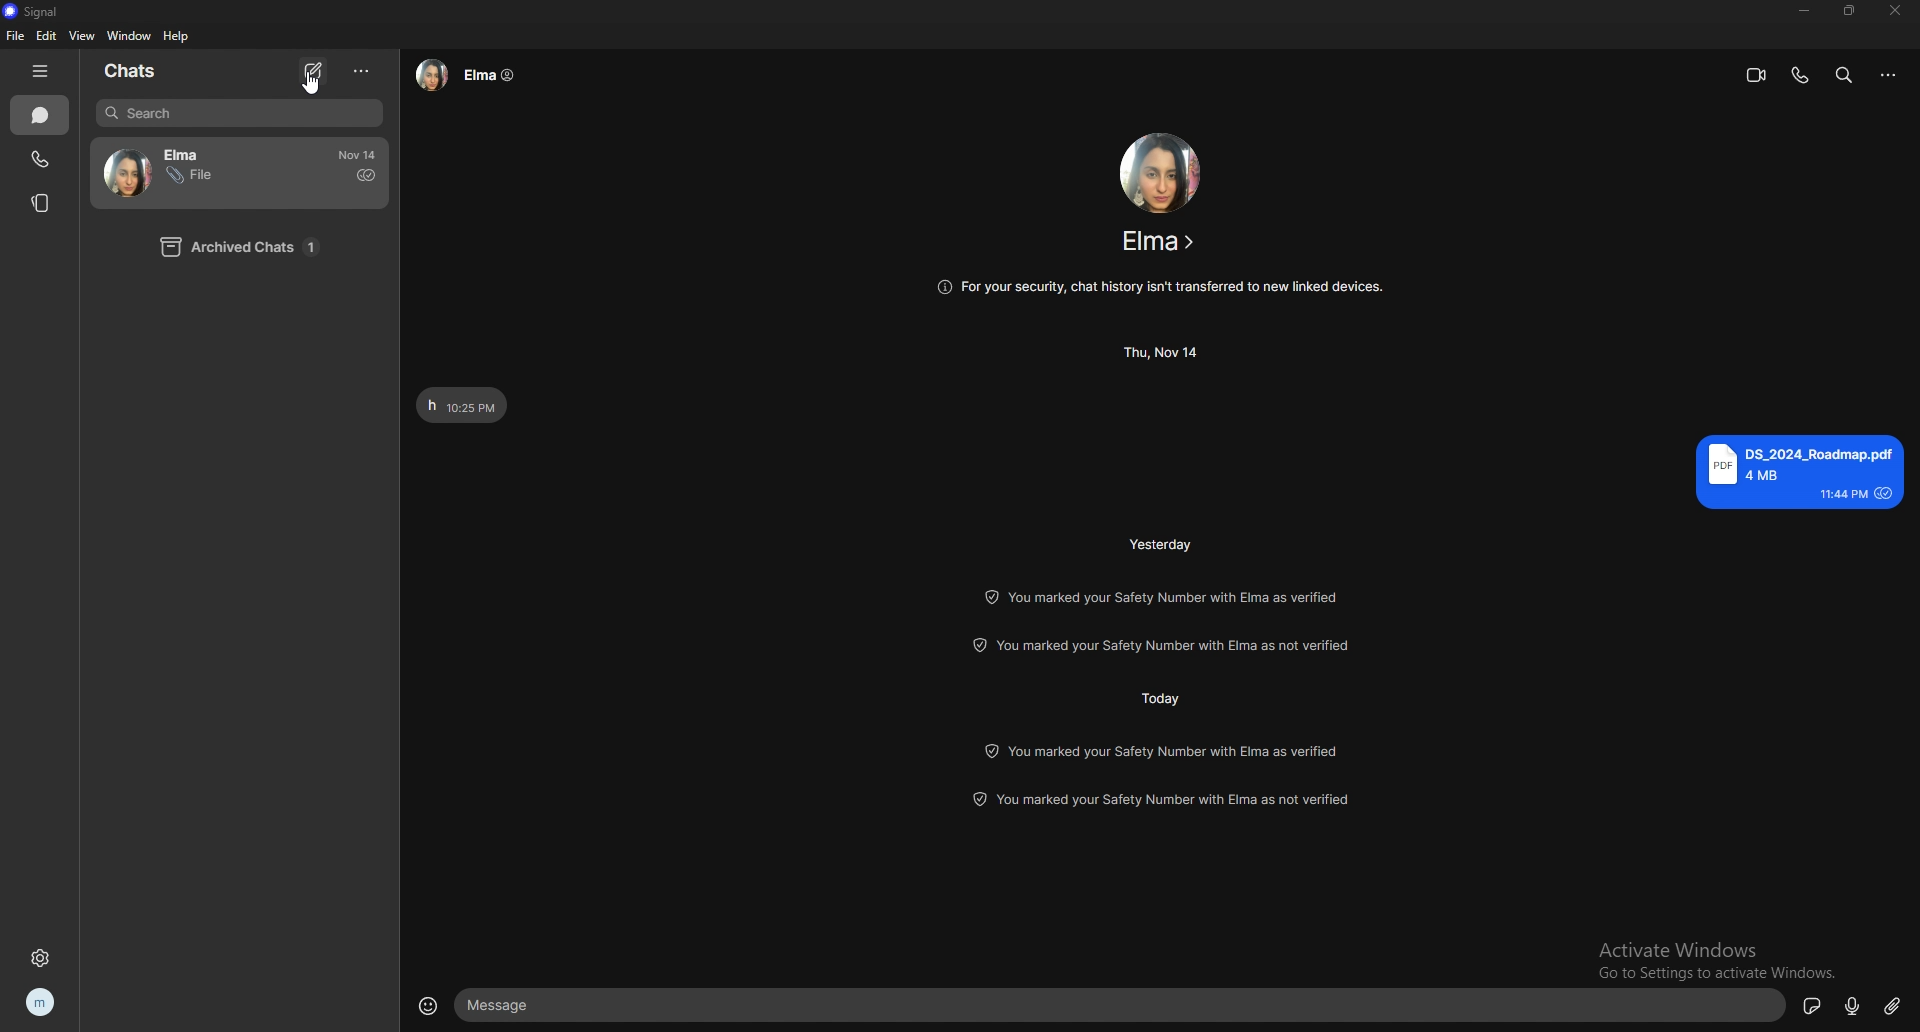  I want to click on attachment, so click(1892, 1005).